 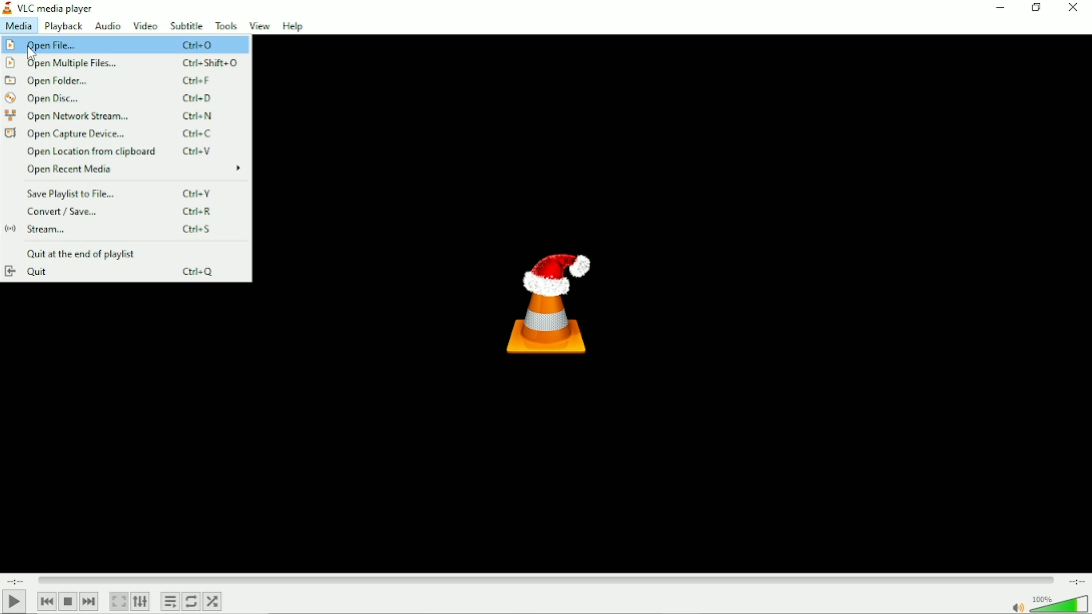 What do you see at coordinates (62, 27) in the screenshot?
I see `Playback` at bounding box center [62, 27].